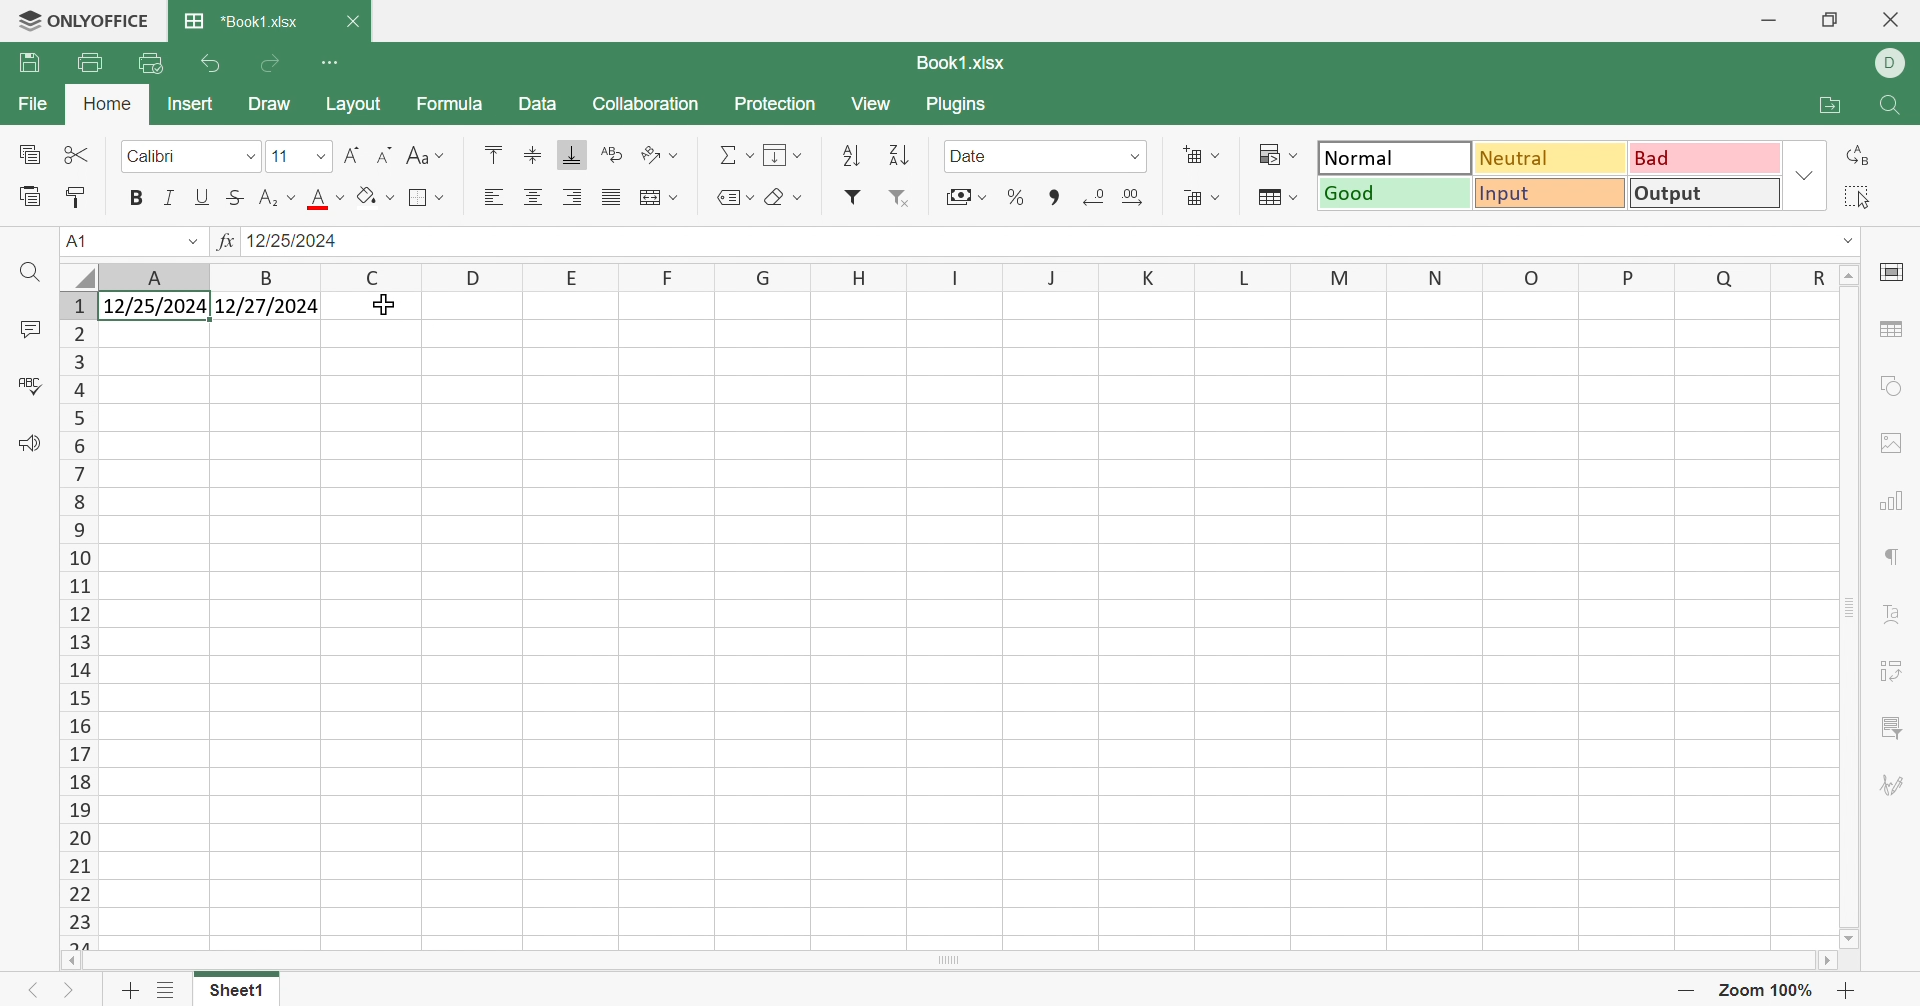 This screenshot has height=1006, width=1920. I want to click on Comma style, so click(1054, 198).